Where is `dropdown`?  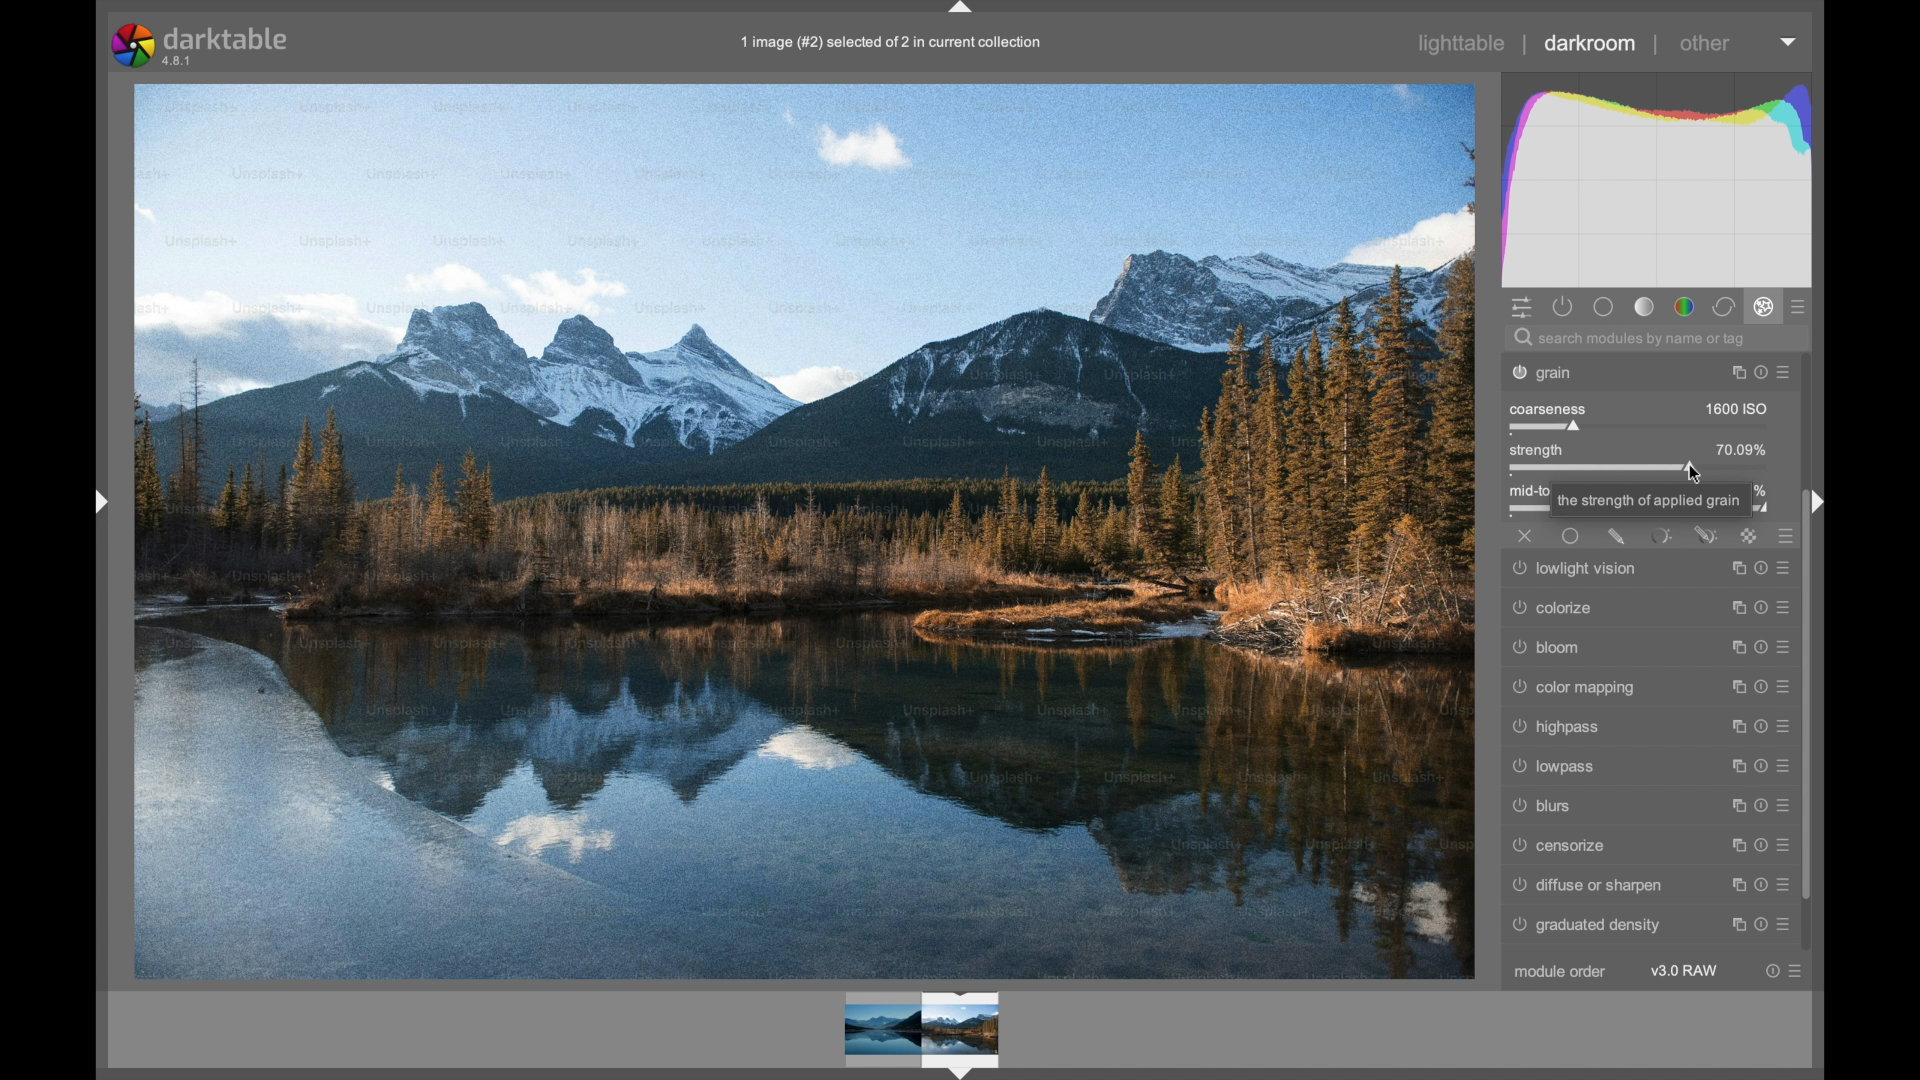 dropdown is located at coordinates (1788, 42).